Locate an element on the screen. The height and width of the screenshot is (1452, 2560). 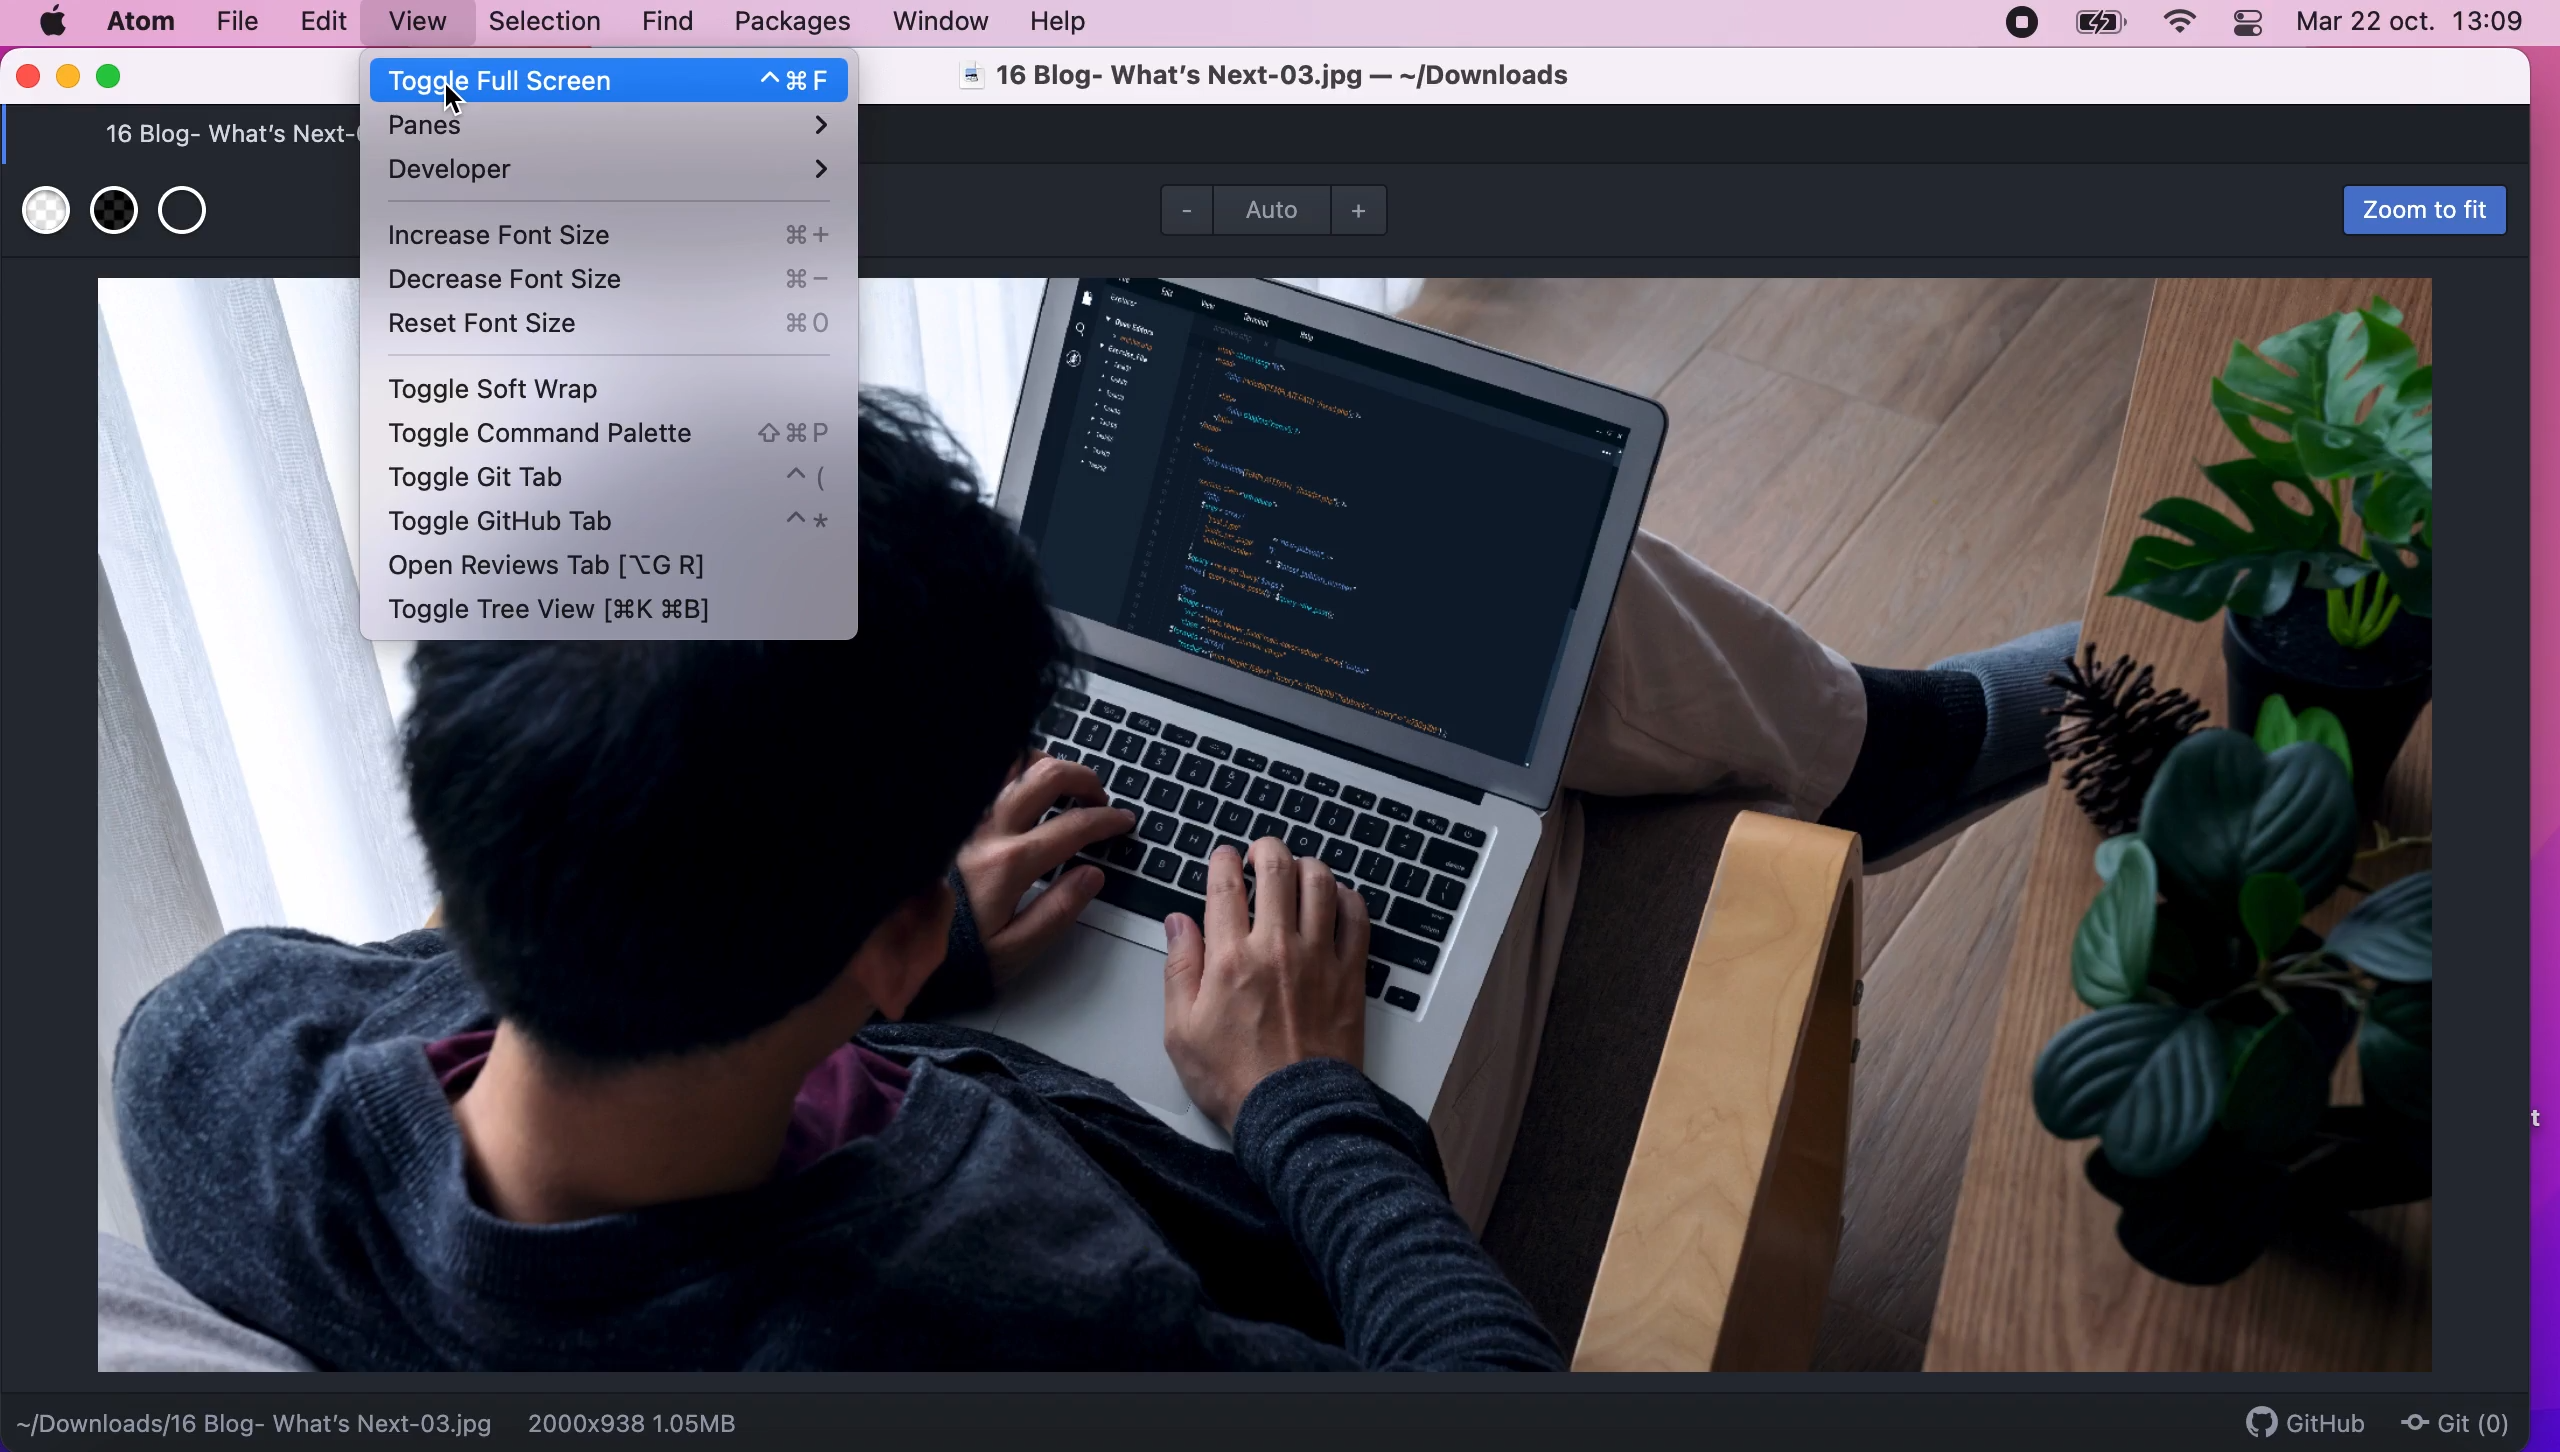
git is located at coordinates (2461, 1421).